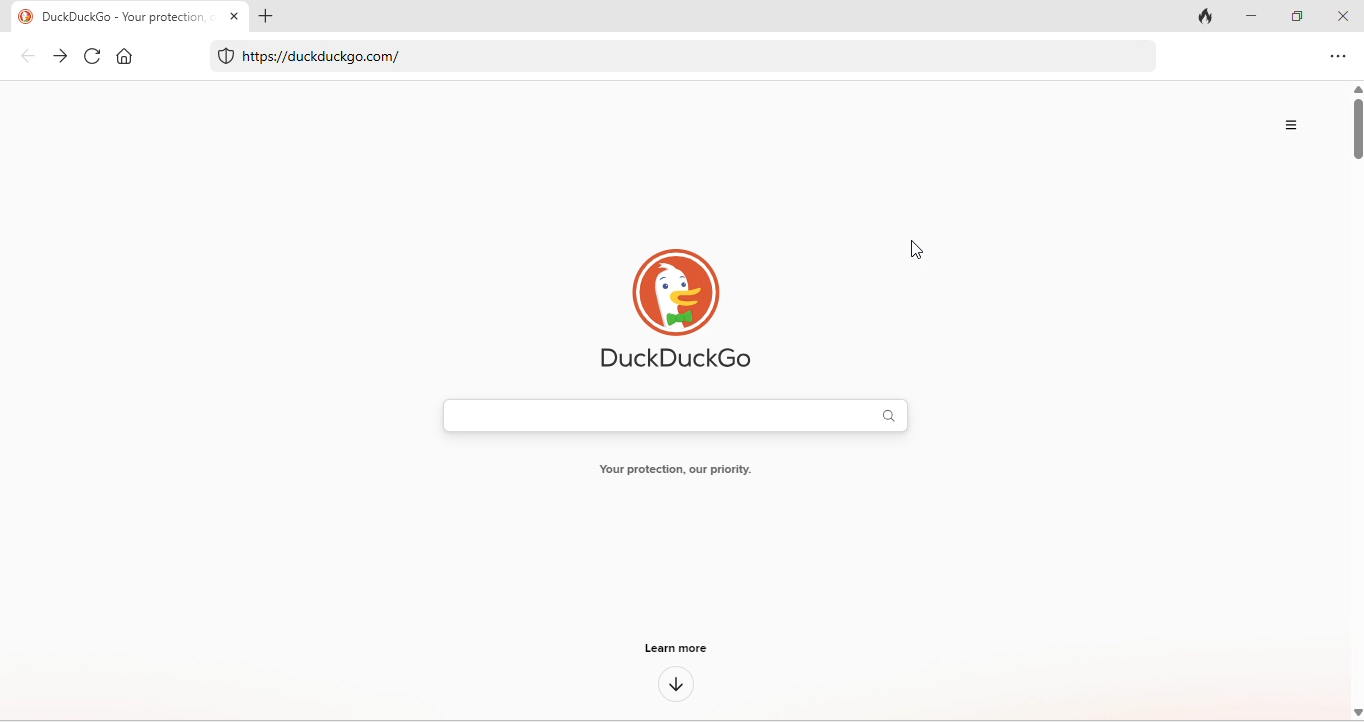 The height and width of the screenshot is (722, 1364). Describe the element at coordinates (1296, 17) in the screenshot. I see `maximize` at that location.